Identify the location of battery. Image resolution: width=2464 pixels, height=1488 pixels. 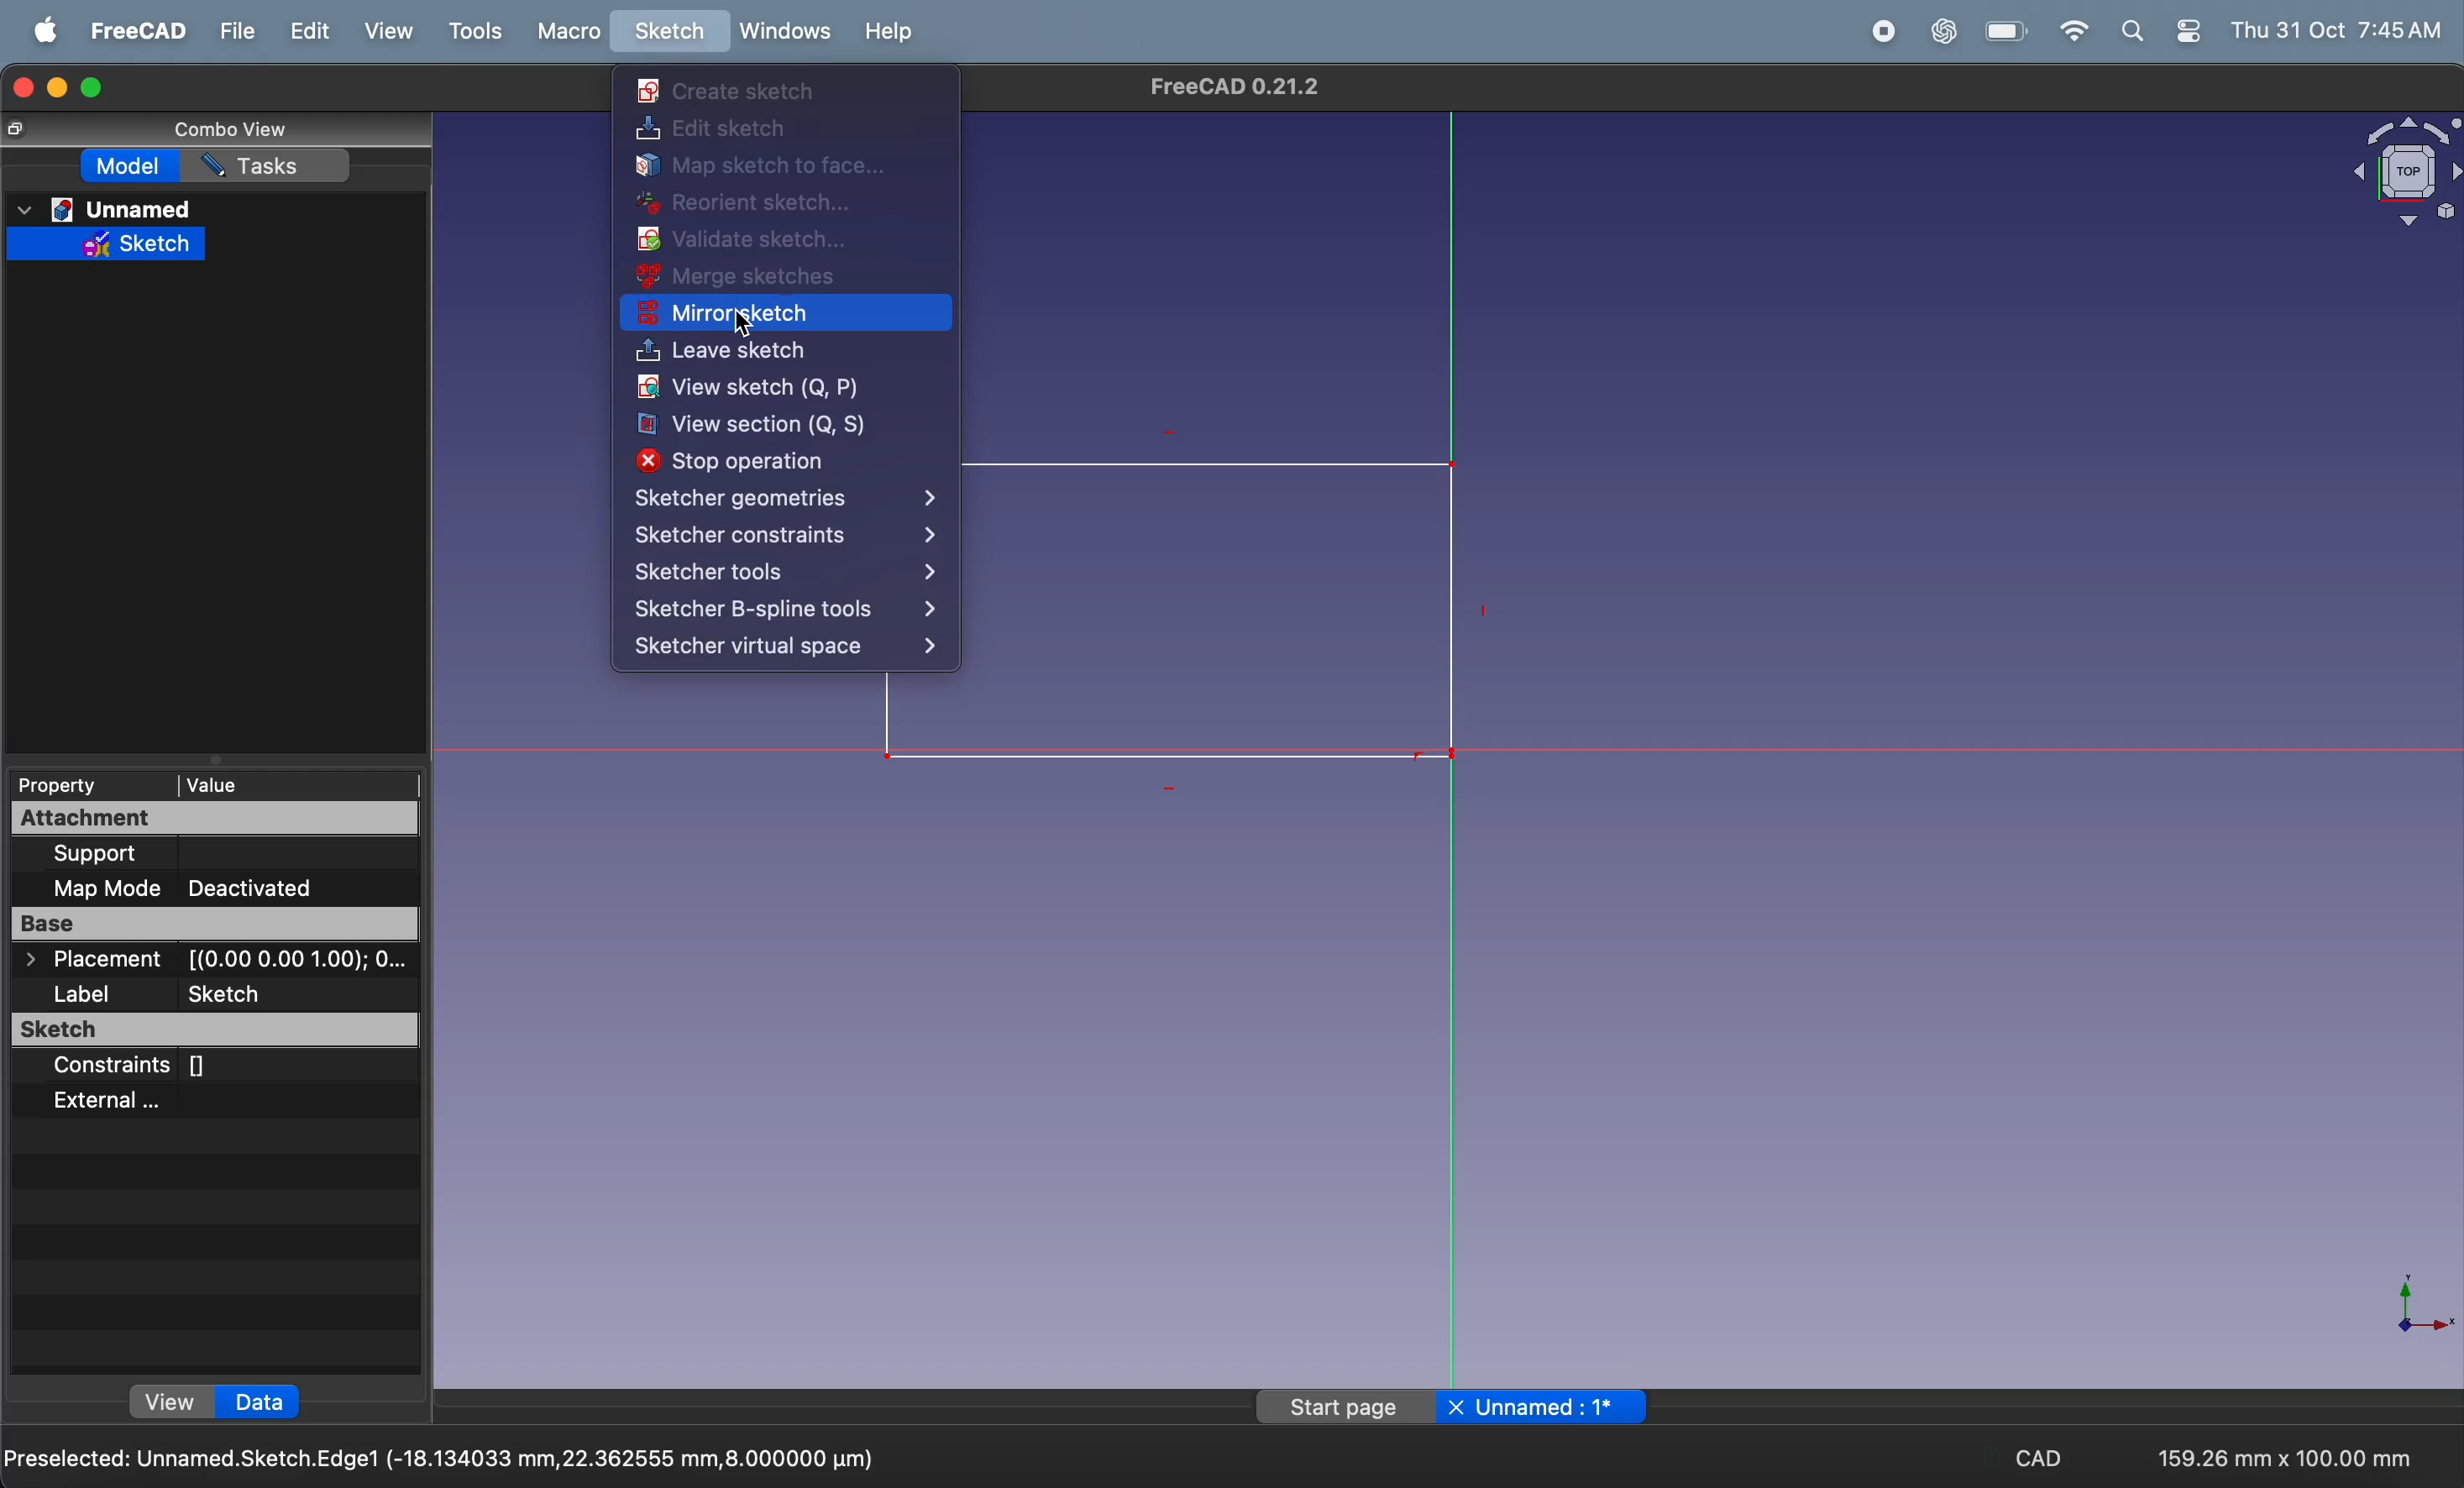
(2004, 31).